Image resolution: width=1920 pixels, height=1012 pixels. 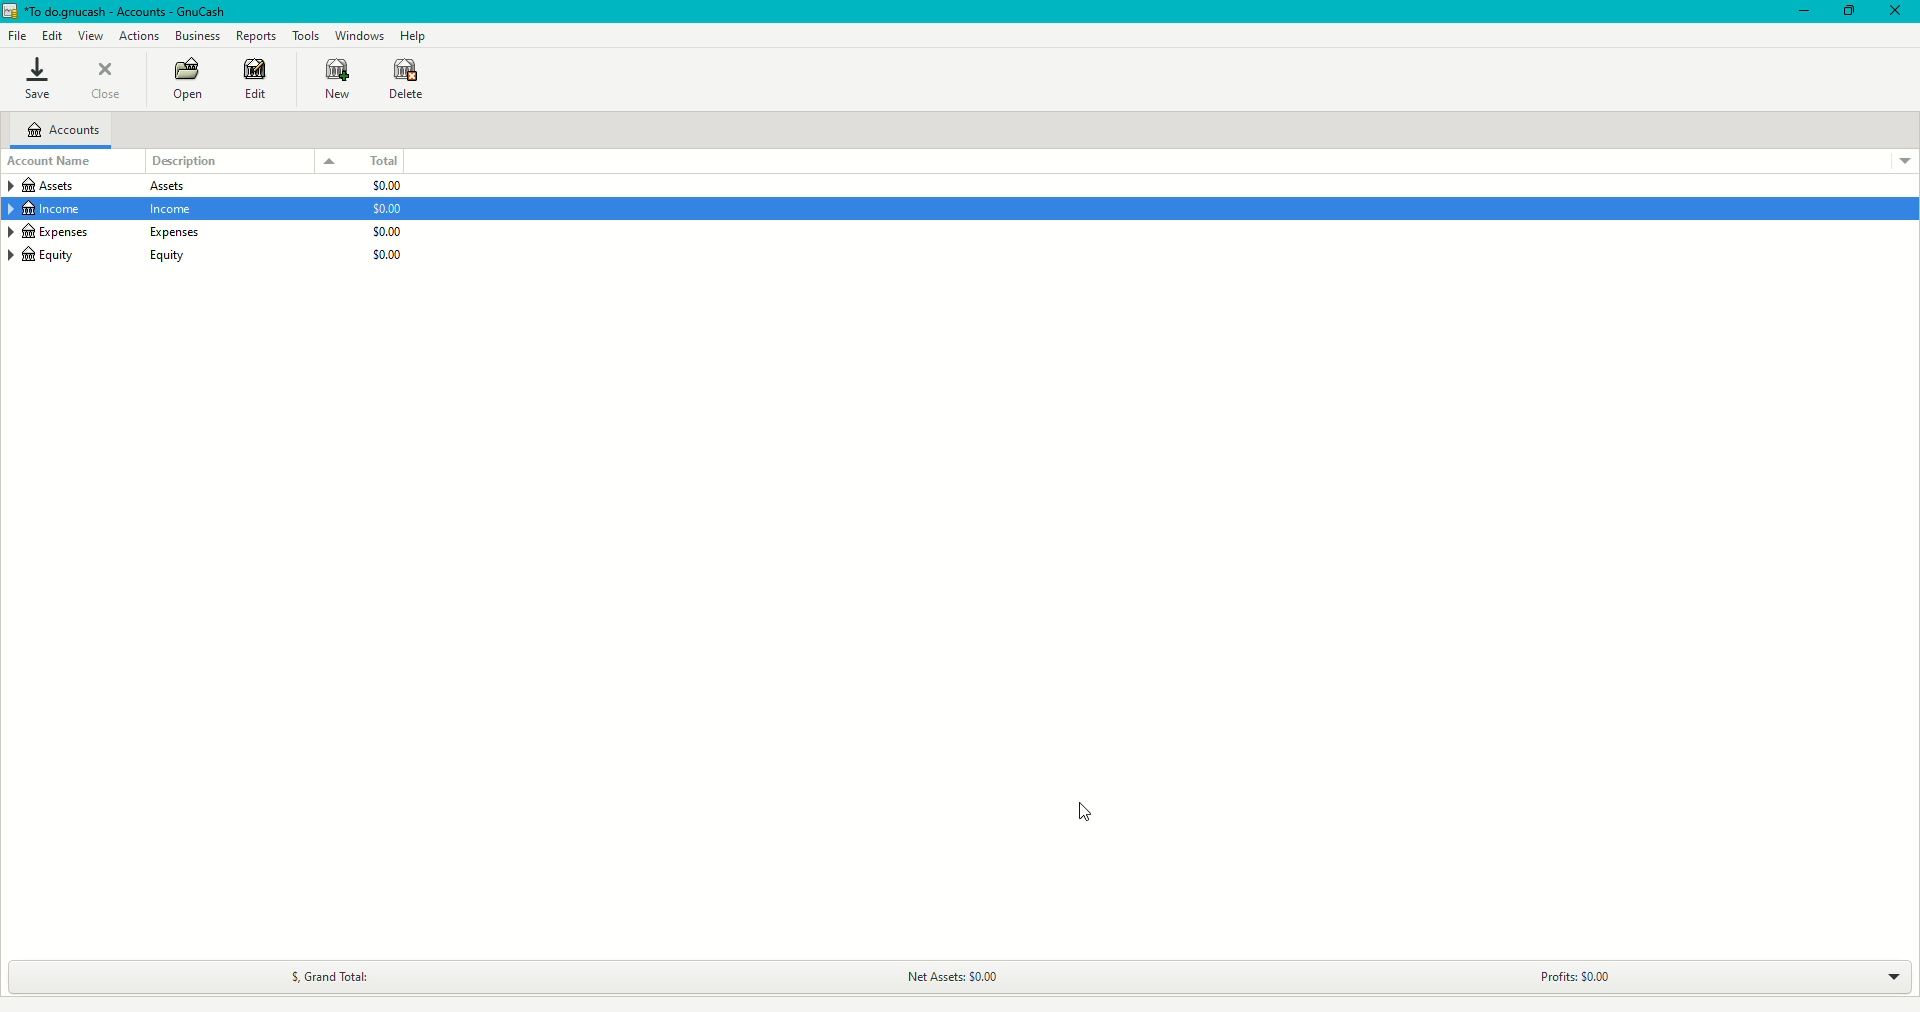 I want to click on Profits, so click(x=1572, y=977).